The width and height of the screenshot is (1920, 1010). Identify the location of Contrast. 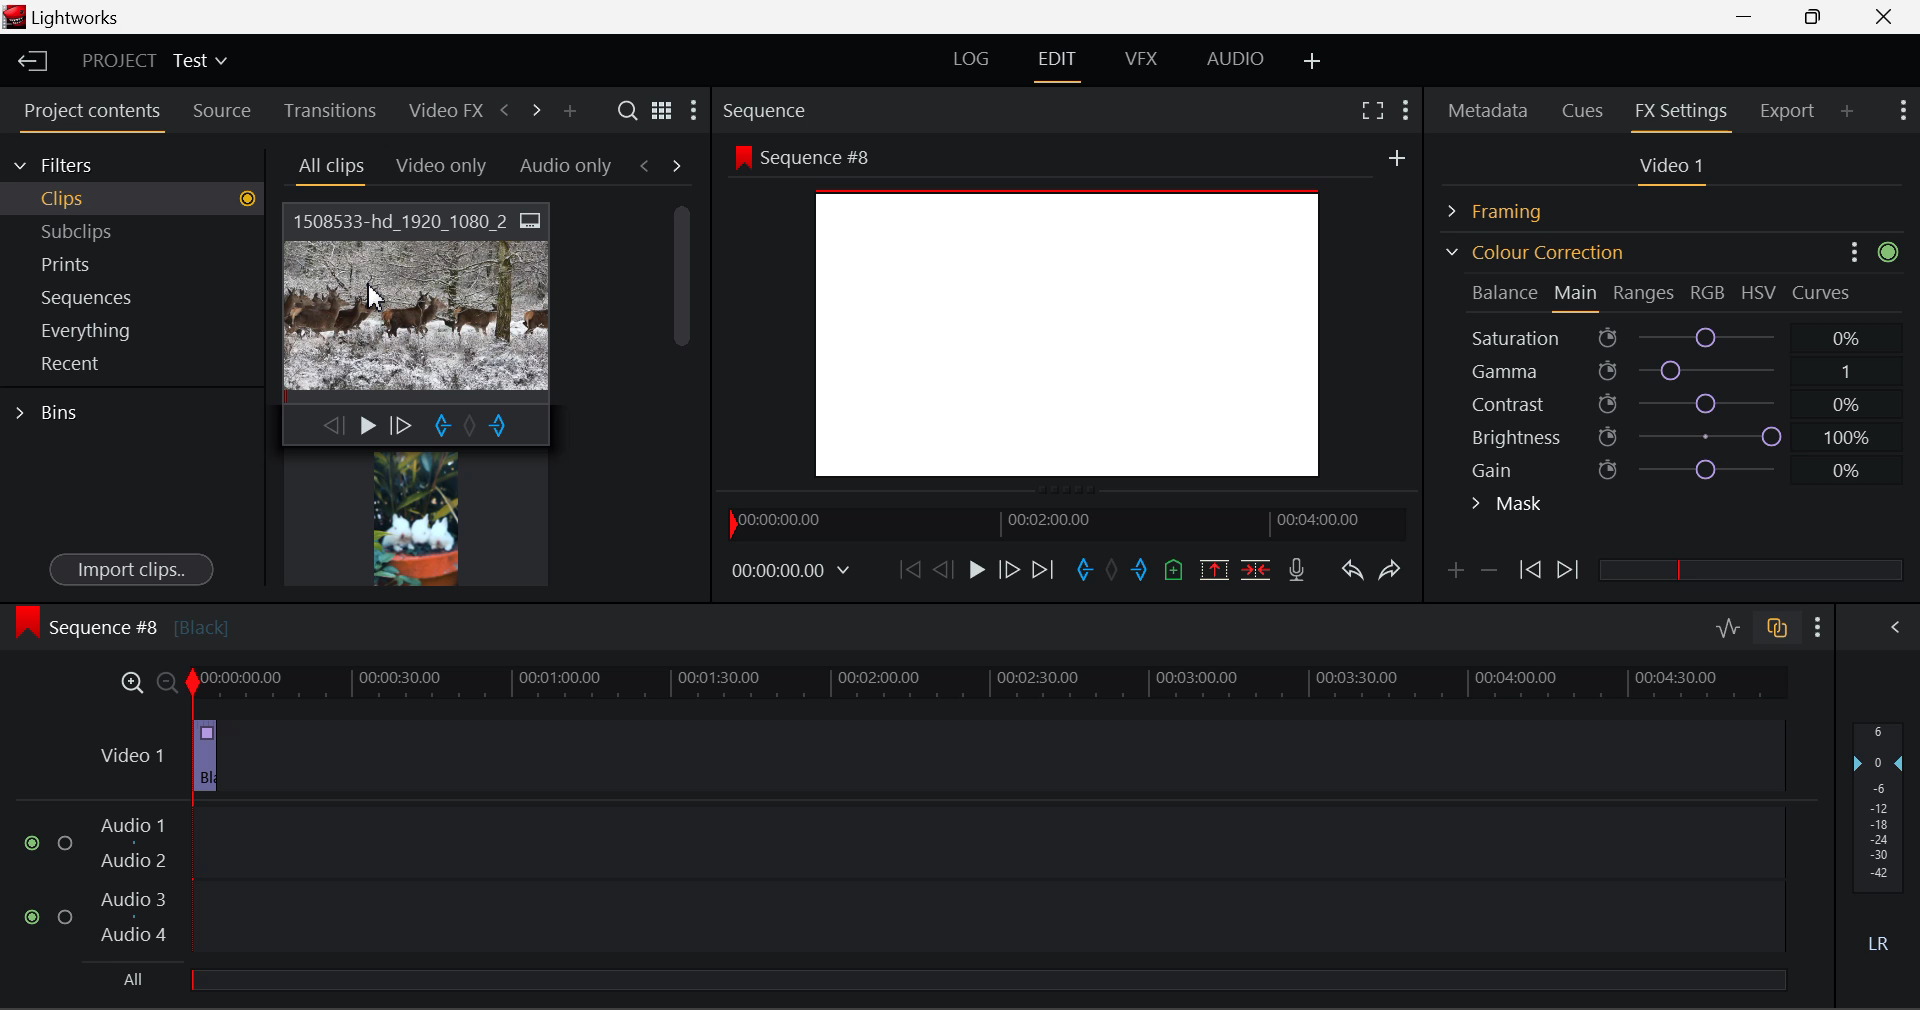
(1674, 403).